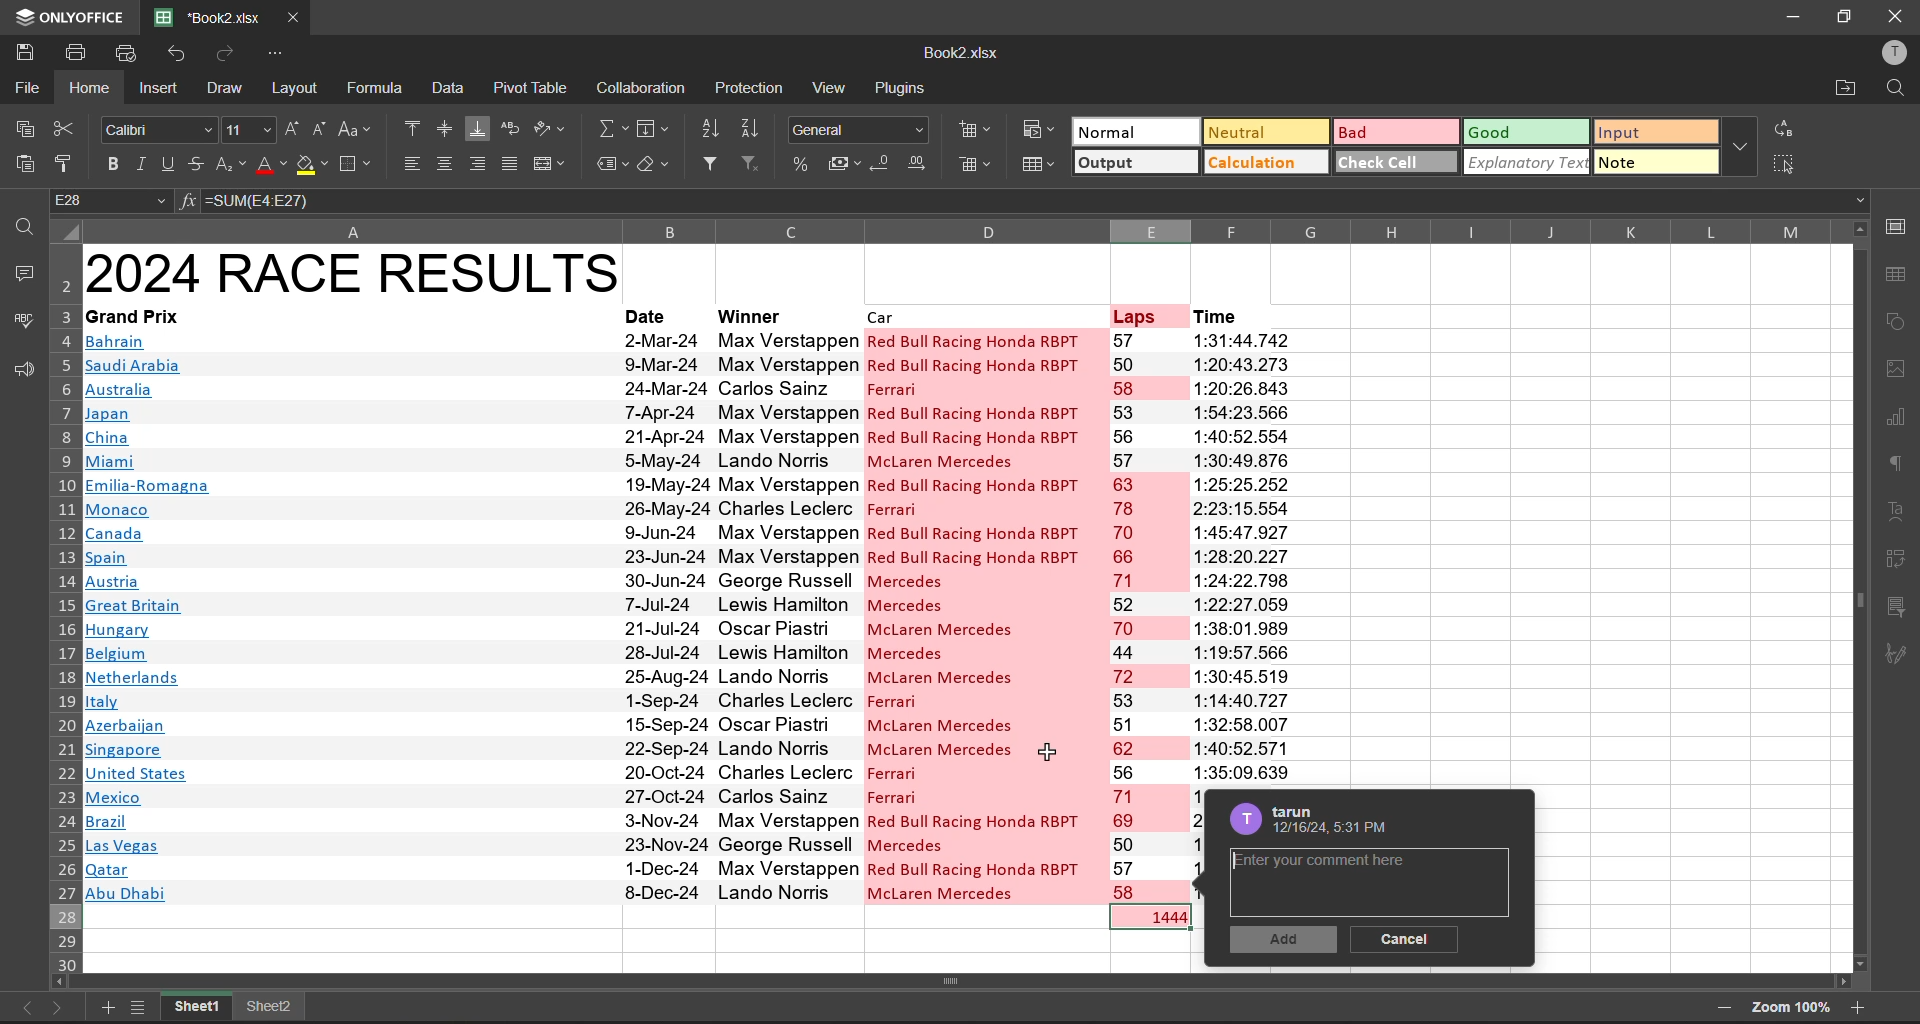 The height and width of the screenshot is (1024, 1920). I want to click on profile and timestamp, so click(1339, 823).